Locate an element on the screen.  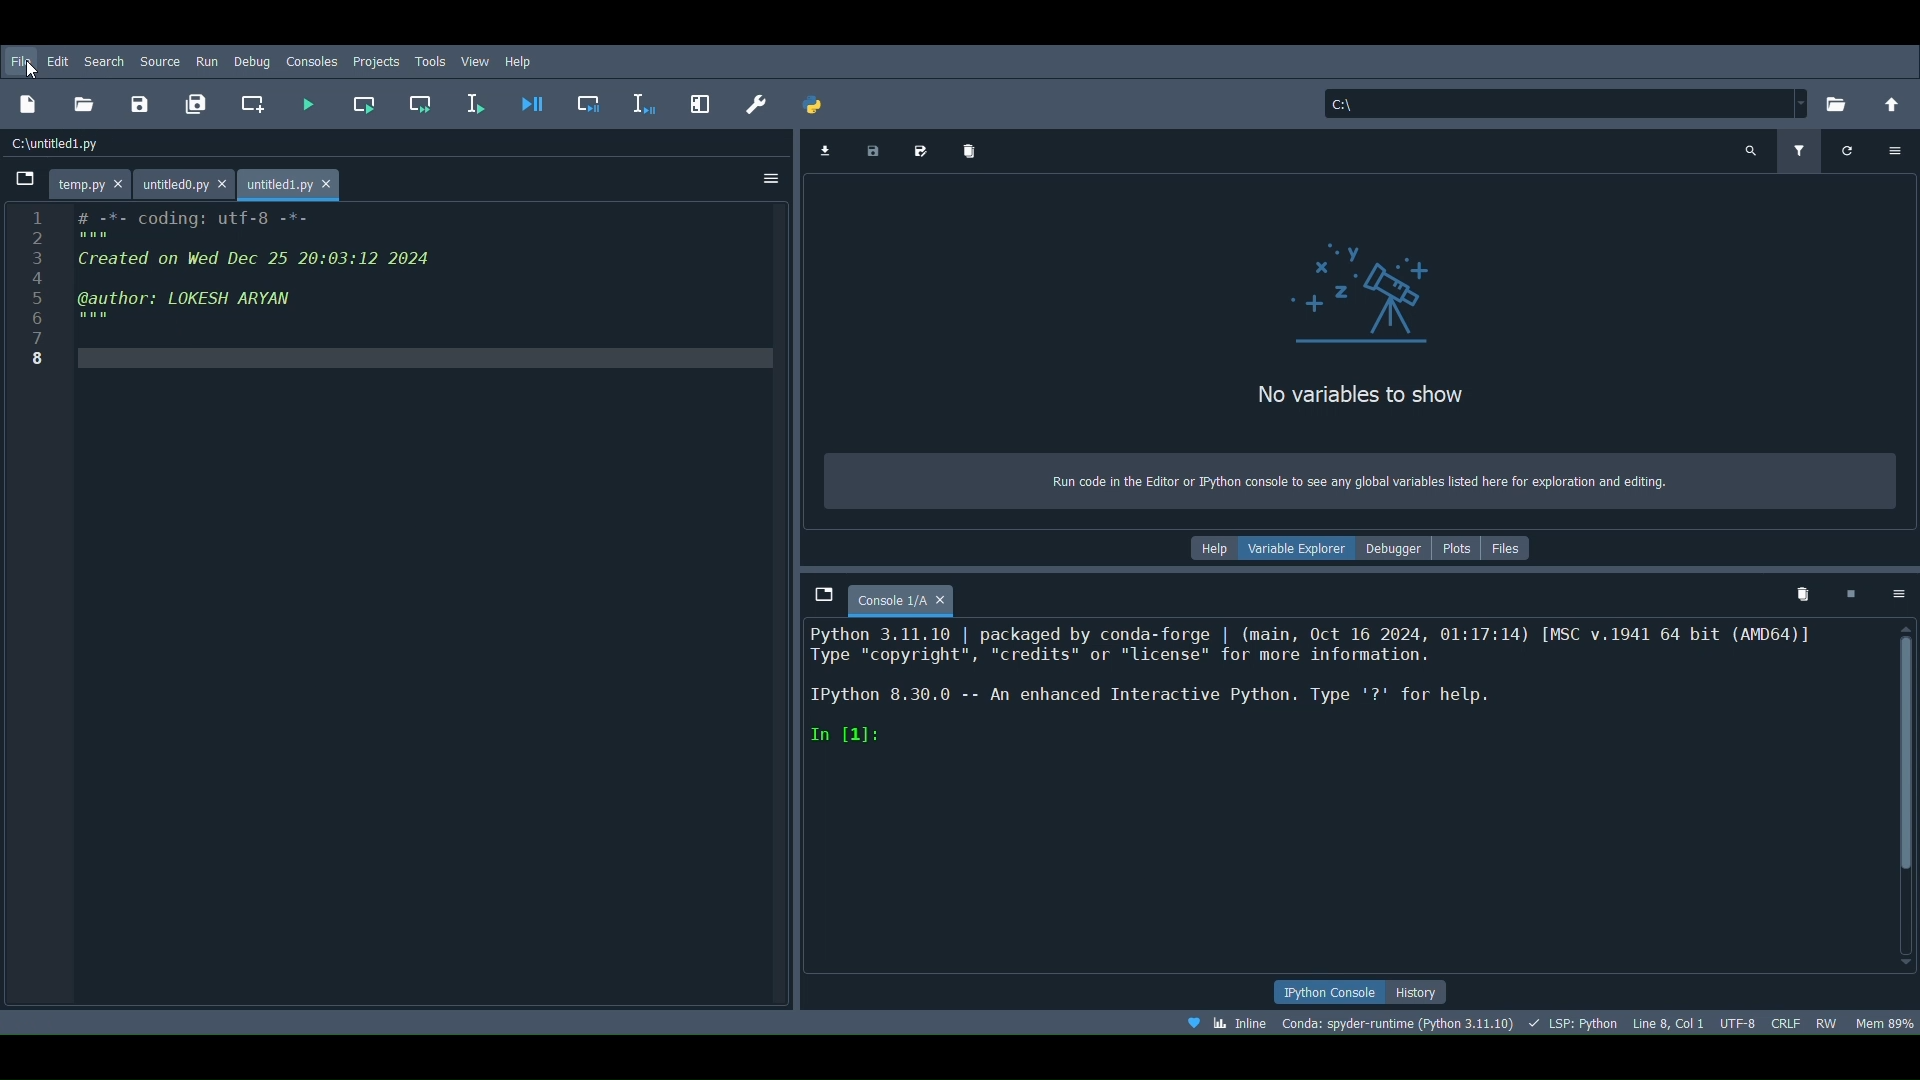
C: (file path) is located at coordinates (1564, 103).